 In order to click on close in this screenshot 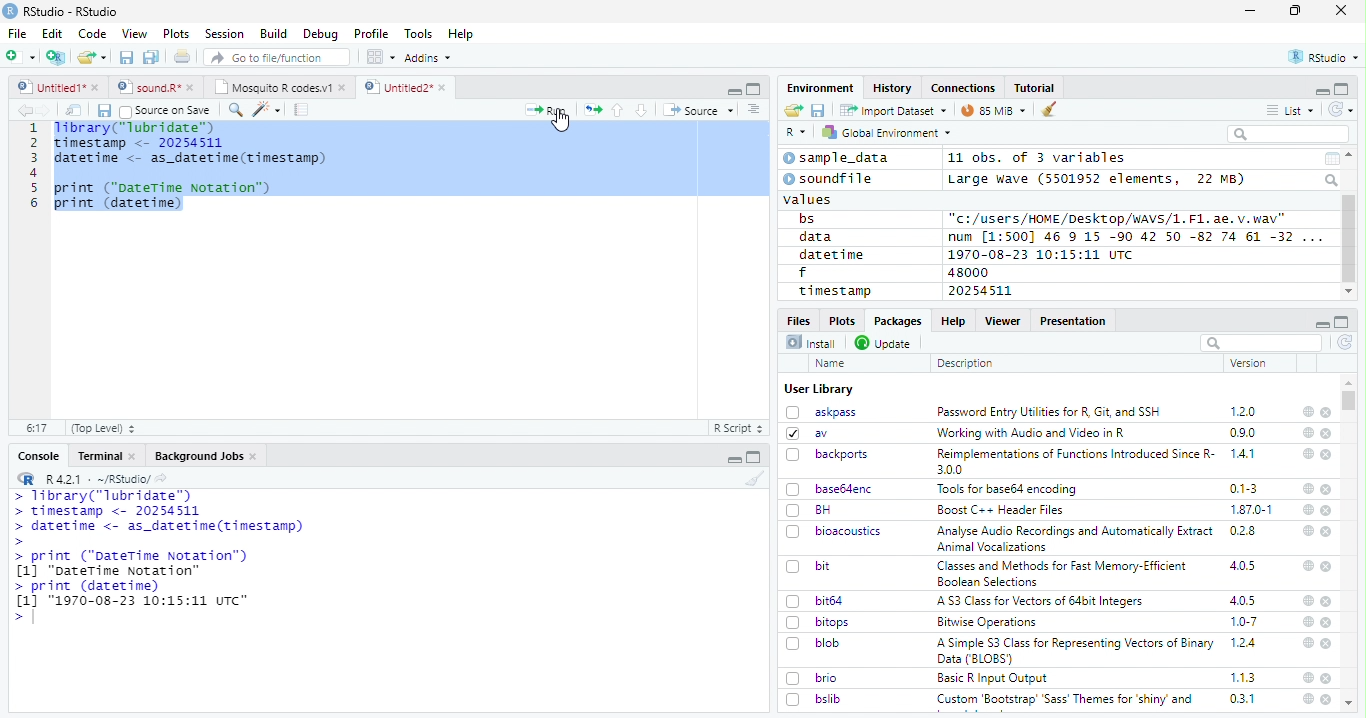, I will do `click(1326, 489)`.